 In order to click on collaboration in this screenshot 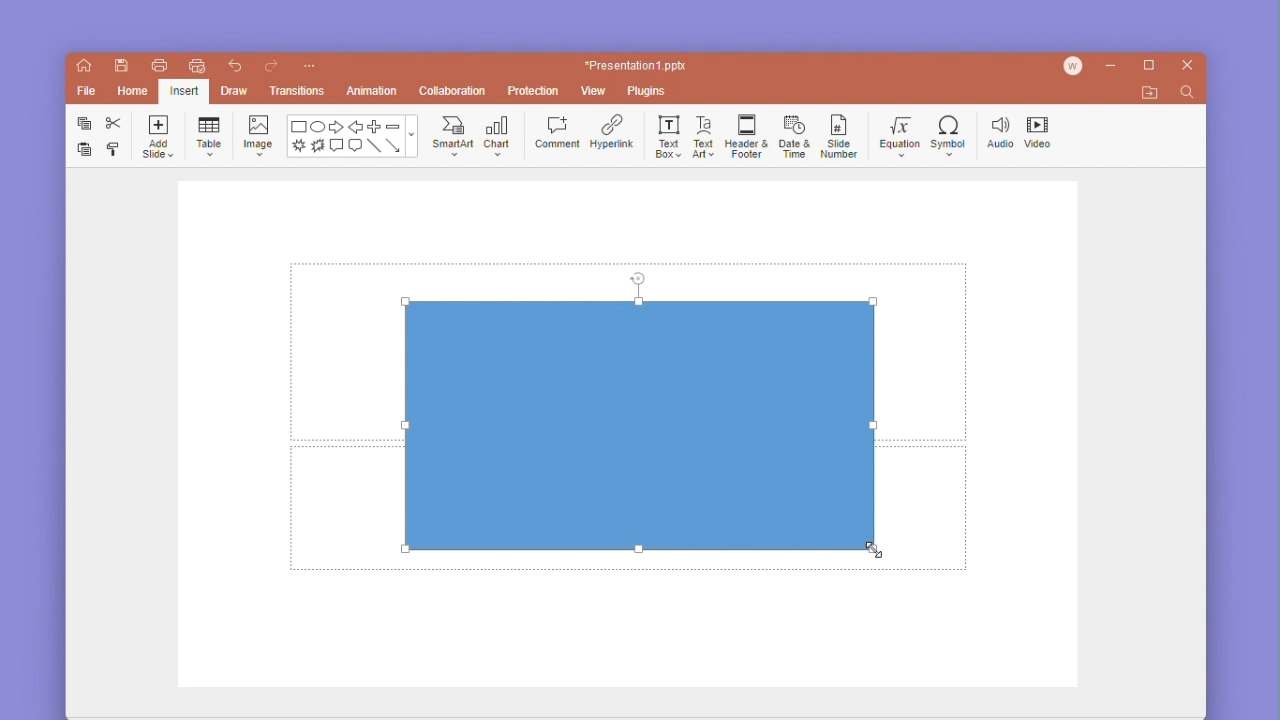, I will do `click(453, 90)`.